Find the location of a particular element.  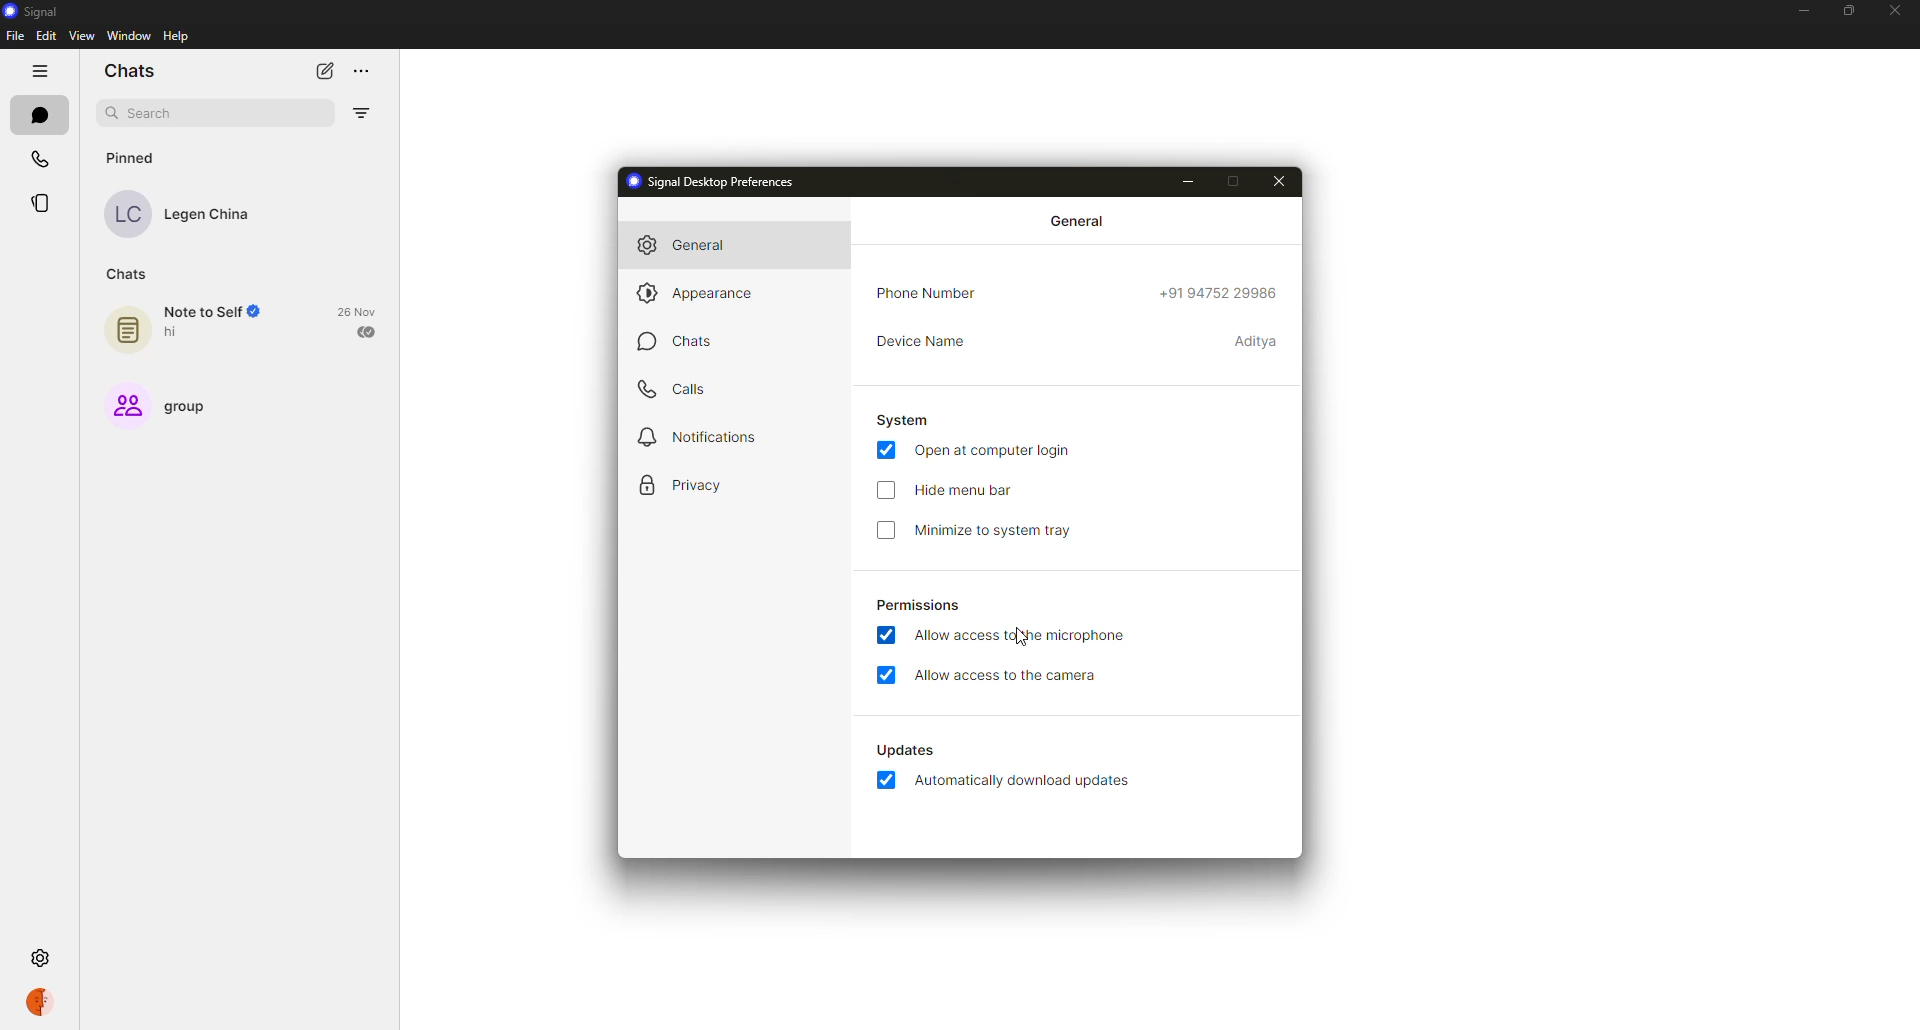

profile is located at coordinates (45, 1000).